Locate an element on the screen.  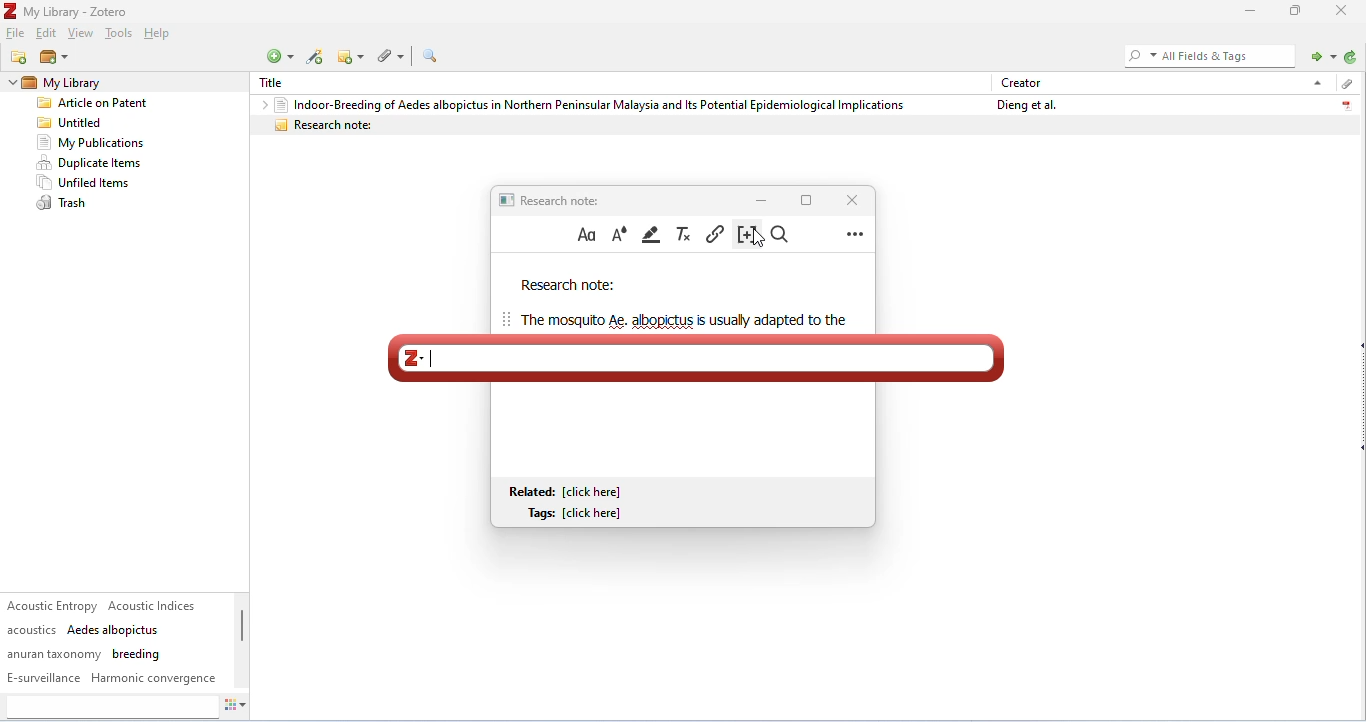
actions is located at coordinates (236, 708).